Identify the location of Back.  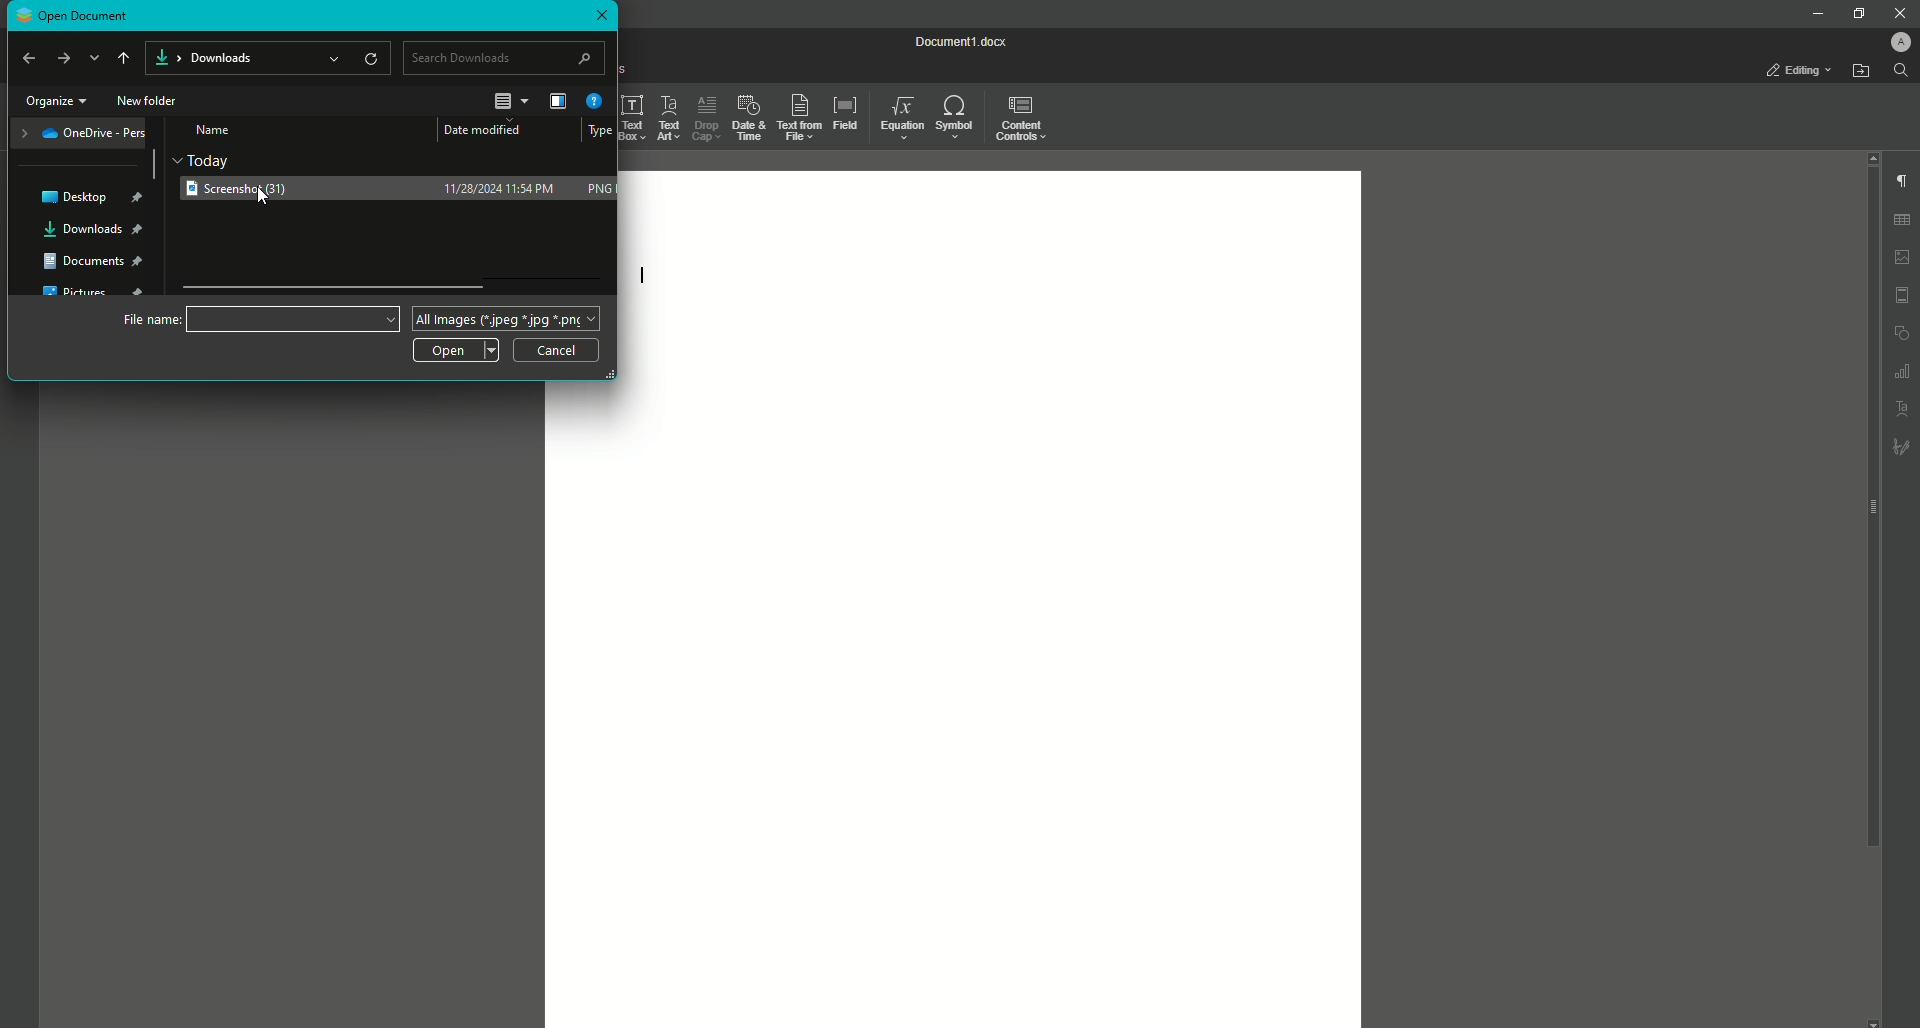
(27, 59).